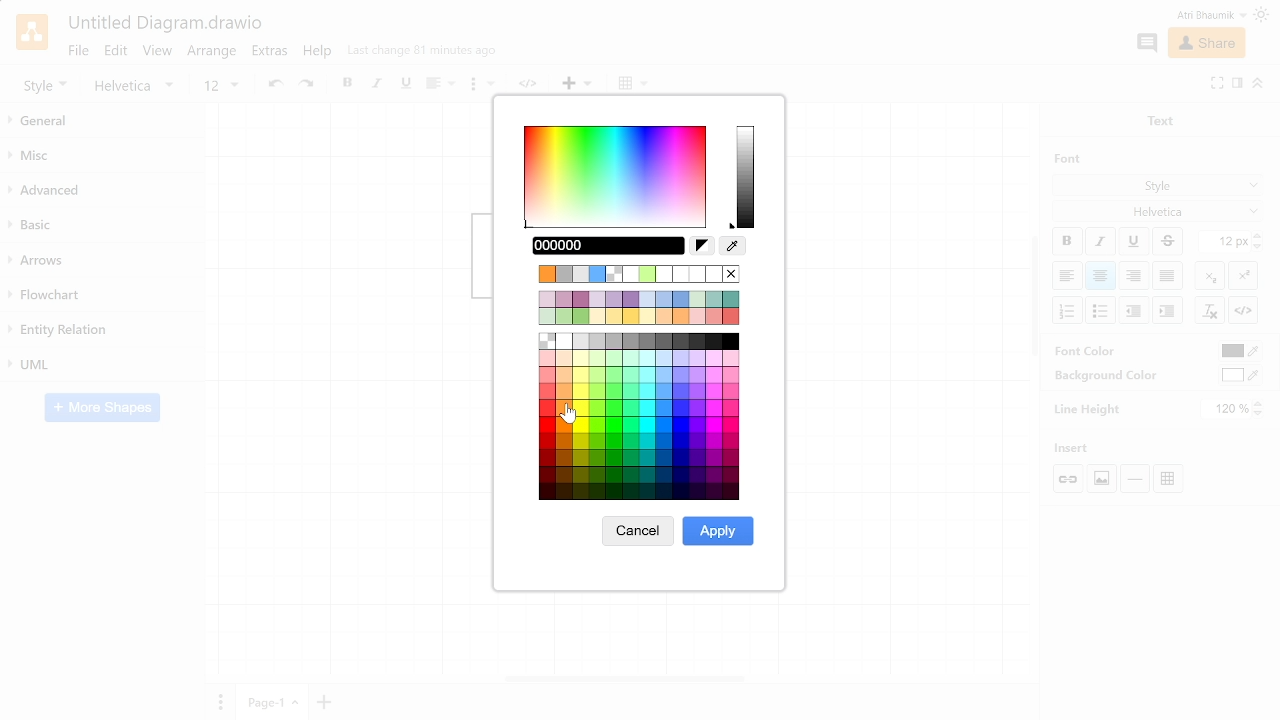 This screenshot has height=720, width=1280. Describe the element at coordinates (272, 53) in the screenshot. I see `Extras` at that location.